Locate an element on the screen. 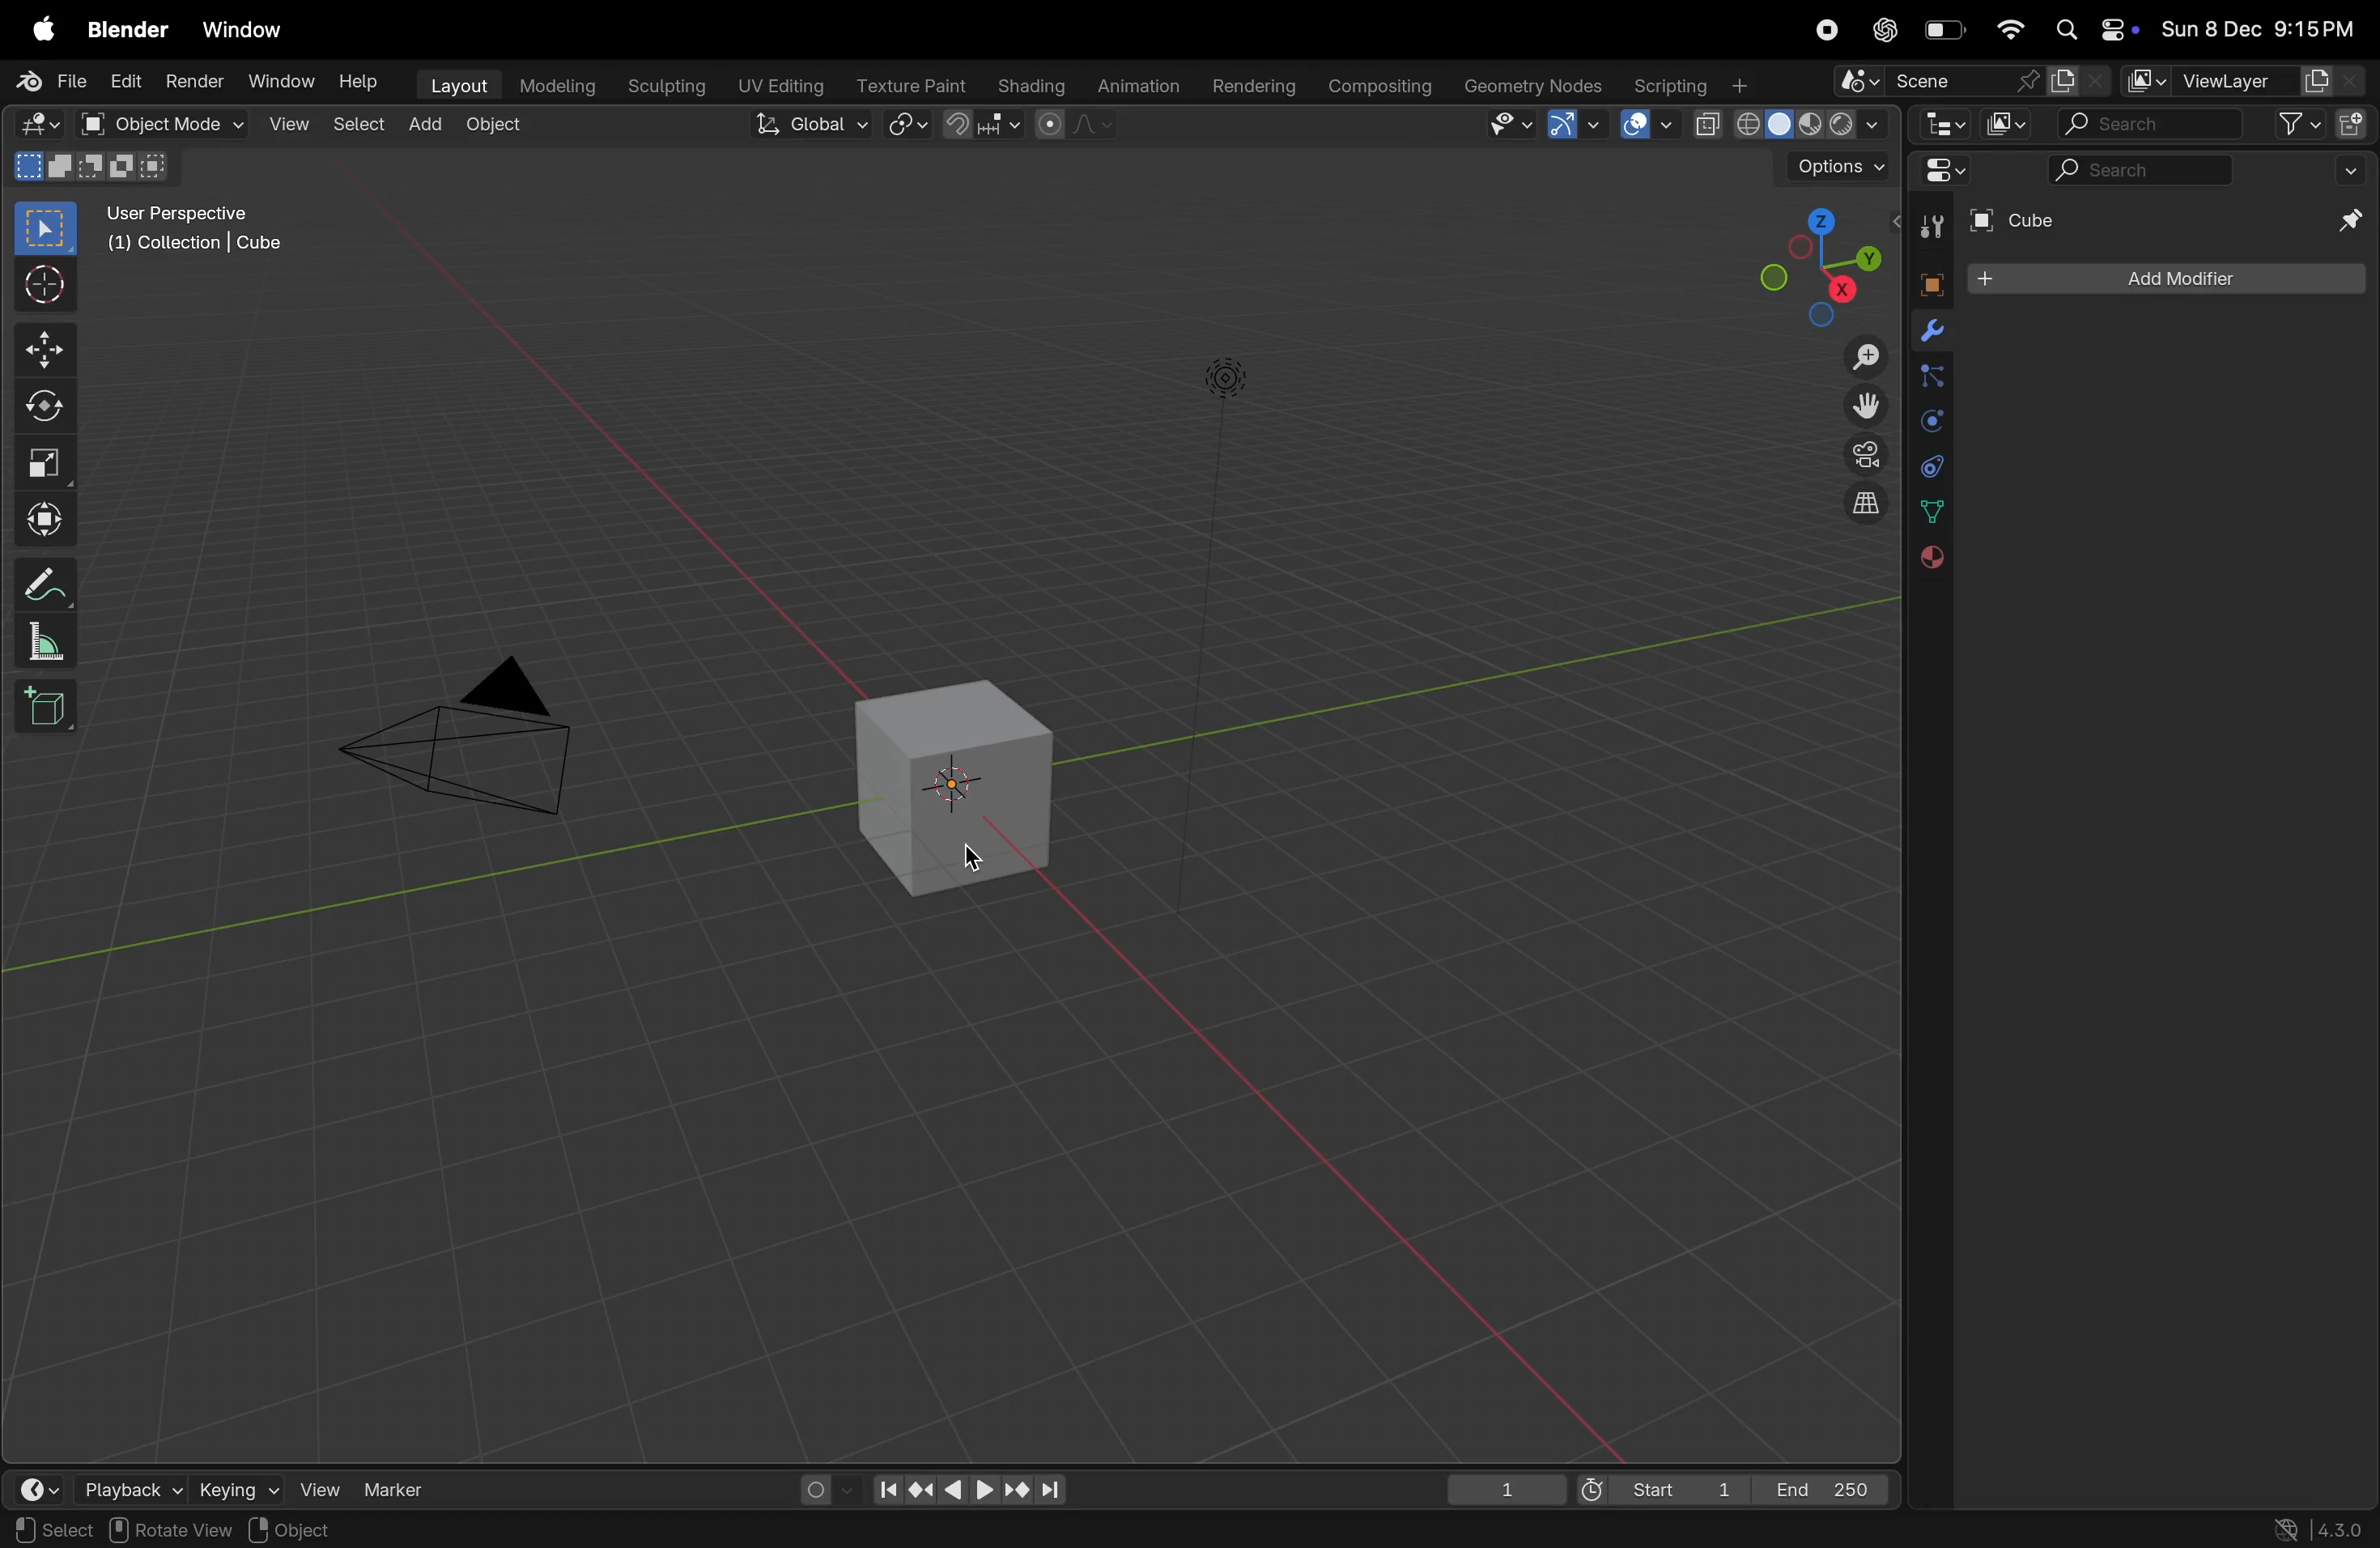  apple widgets is located at coordinates (2090, 31).